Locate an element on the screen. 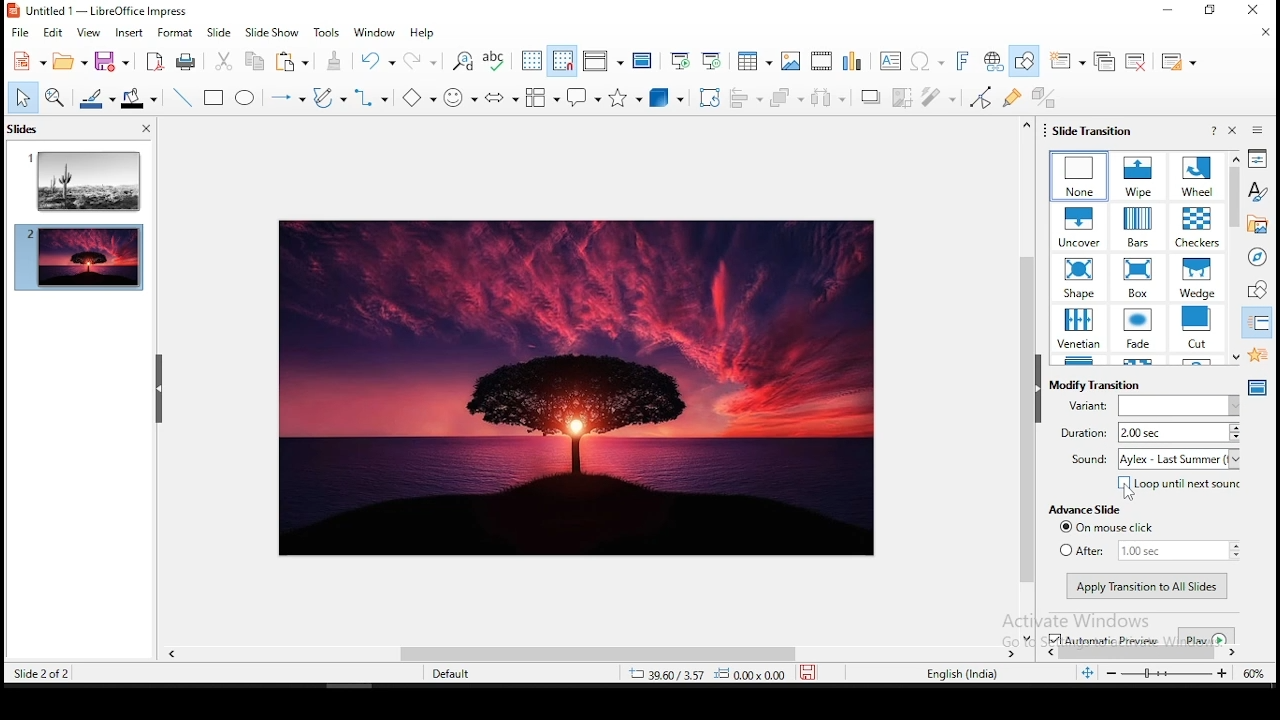  new slide is located at coordinates (1070, 59).